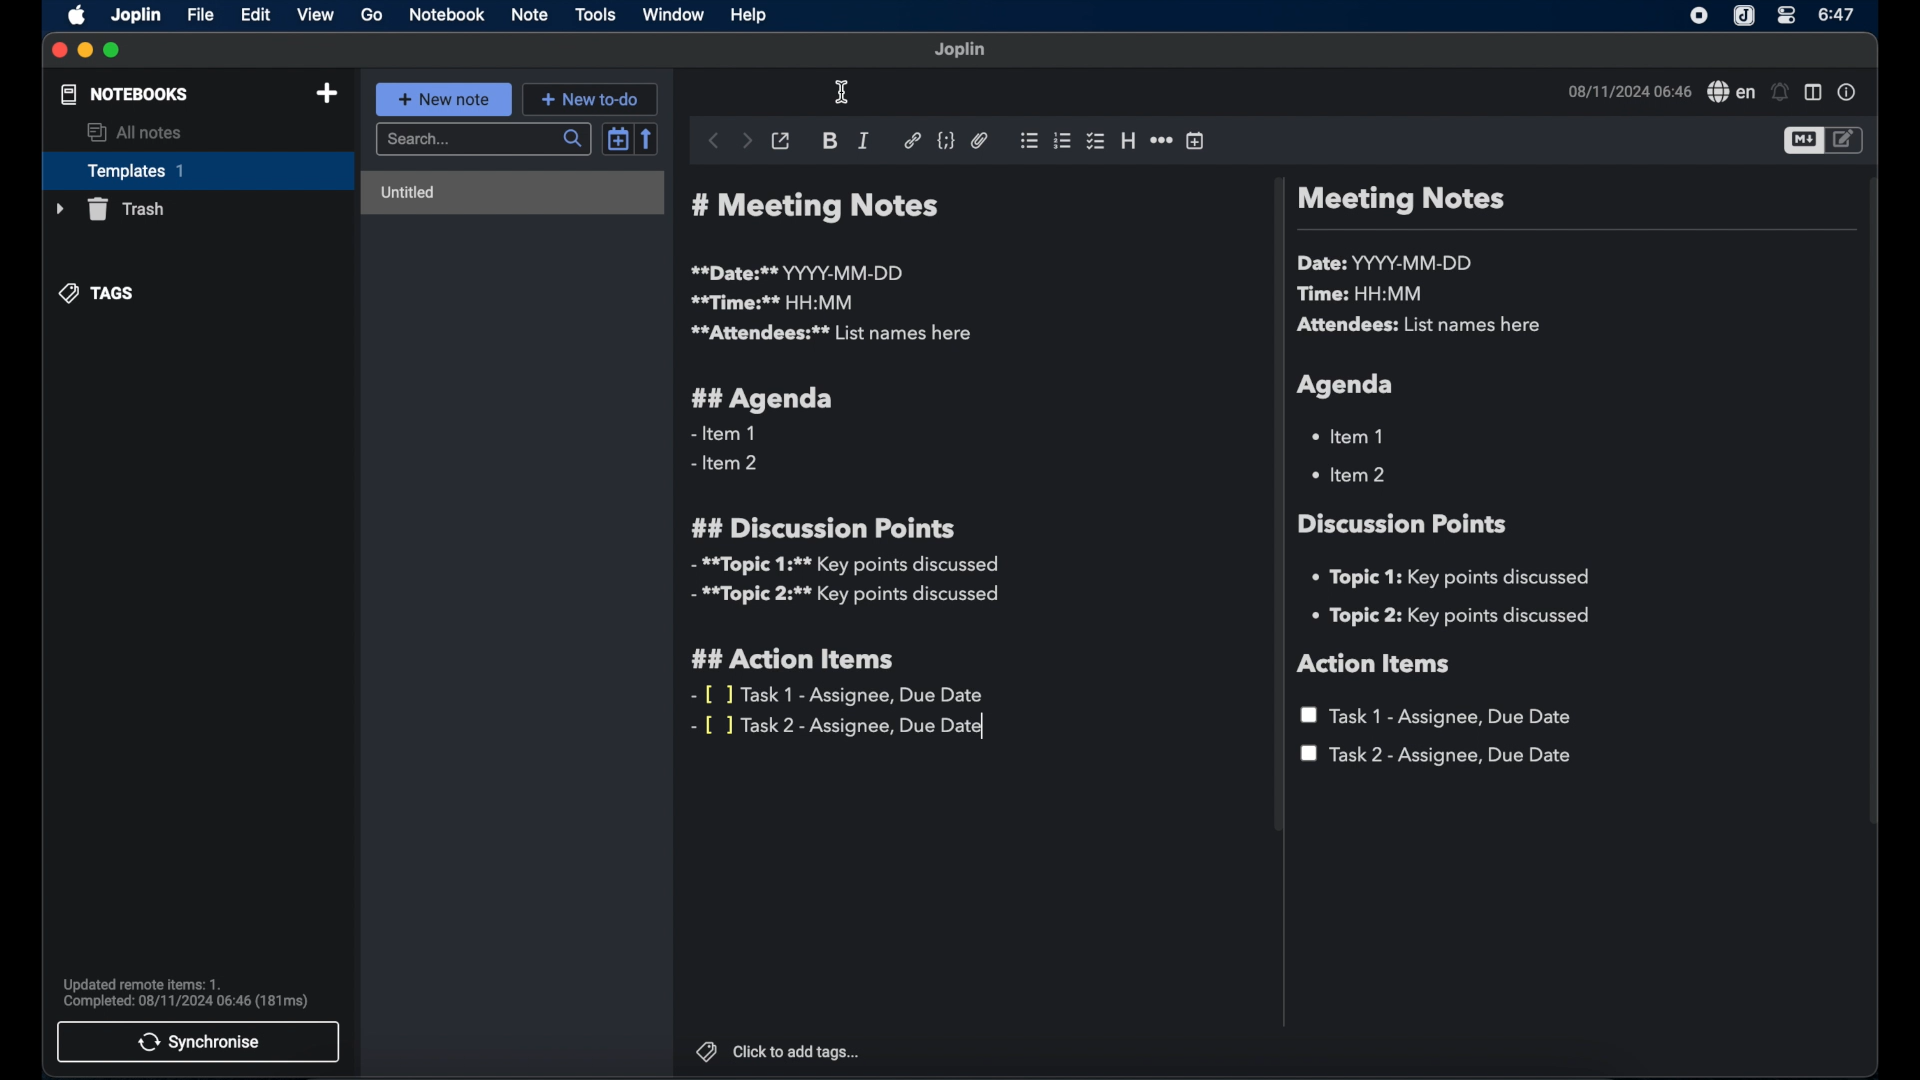  Describe the element at coordinates (830, 334) in the screenshot. I see `**attendees:** list names here` at that location.